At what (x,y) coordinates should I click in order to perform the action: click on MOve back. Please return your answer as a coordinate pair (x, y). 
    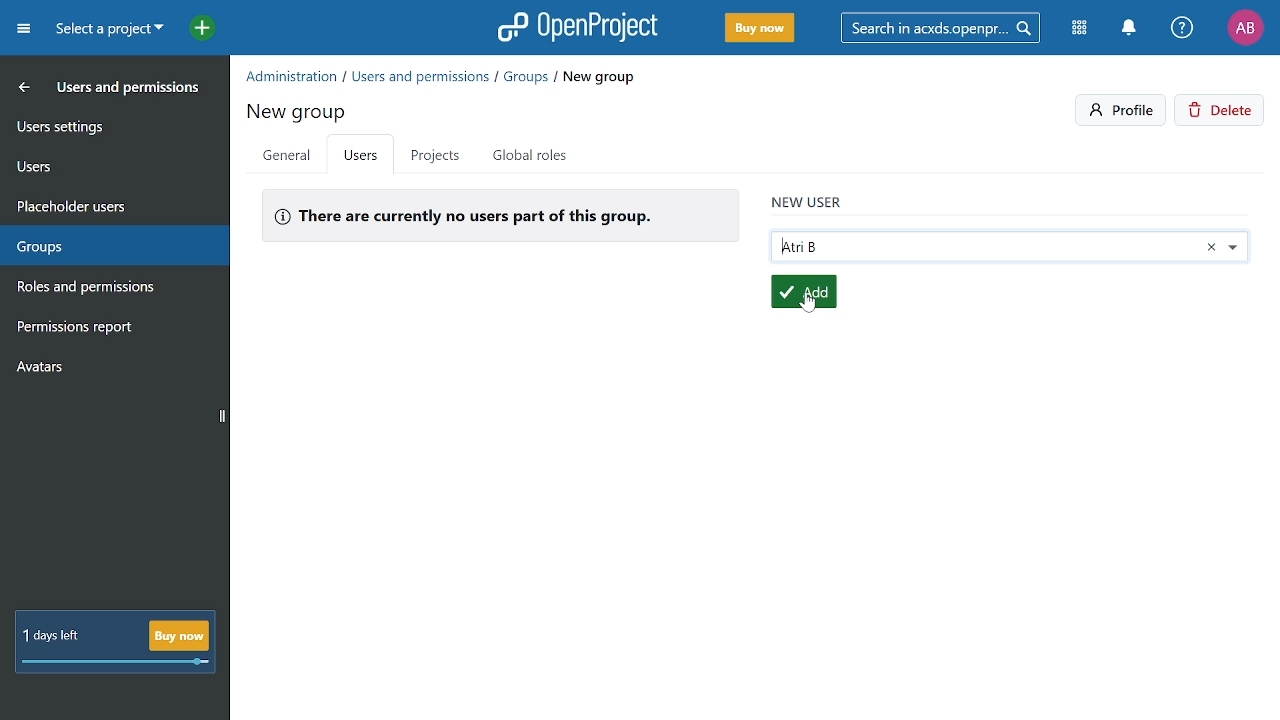
    Looking at the image, I should click on (20, 86).